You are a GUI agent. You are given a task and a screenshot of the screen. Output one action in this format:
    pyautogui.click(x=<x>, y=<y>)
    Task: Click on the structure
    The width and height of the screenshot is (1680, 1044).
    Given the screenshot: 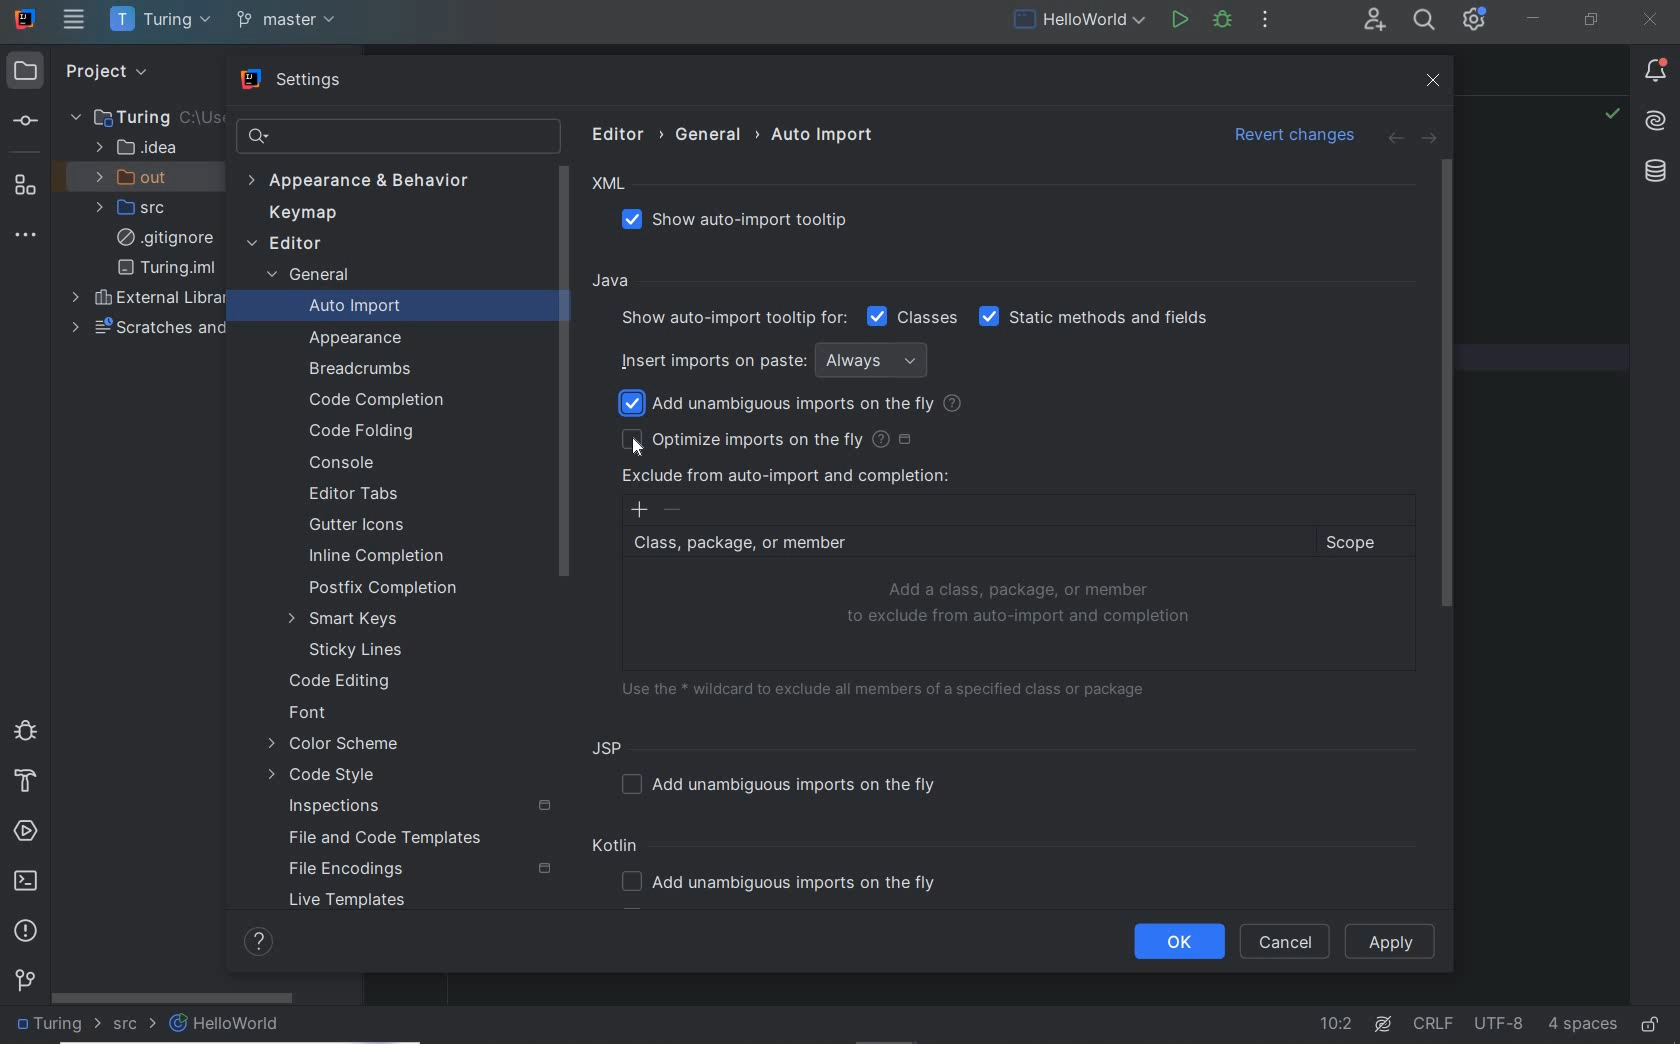 What is the action you would take?
    pyautogui.click(x=24, y=184)
    